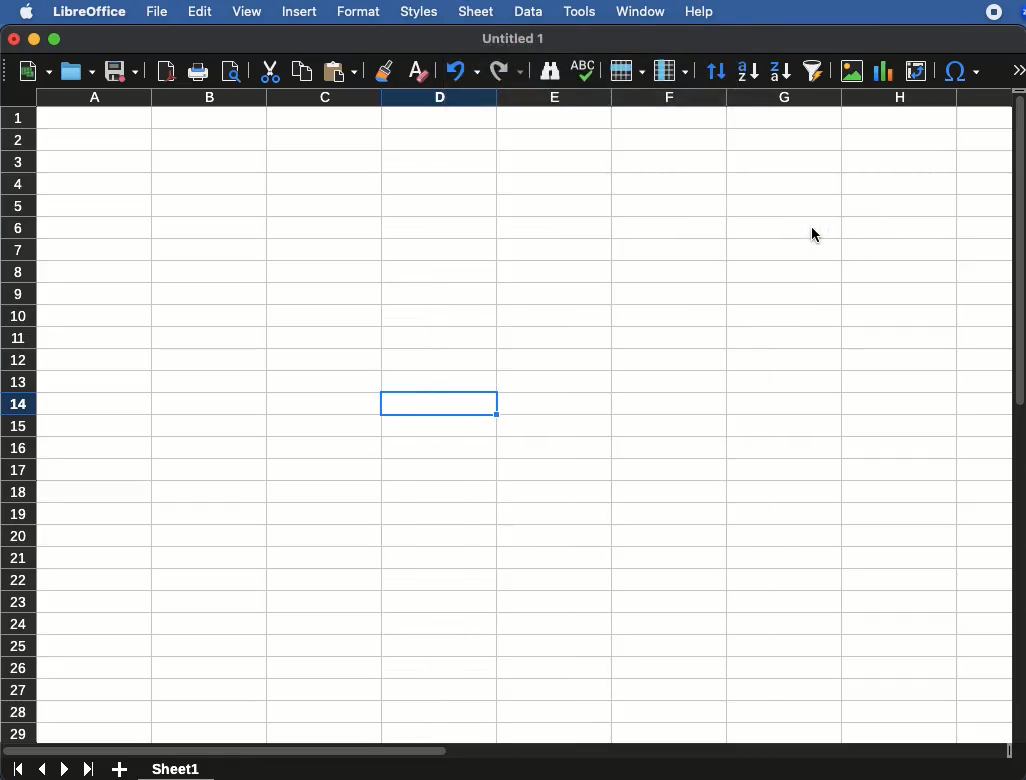 This screenshot has width=1026, height=780. What do you see at coordinates (524, 98) in the screenshot?
I see `column` at bounding box center [524, 98].